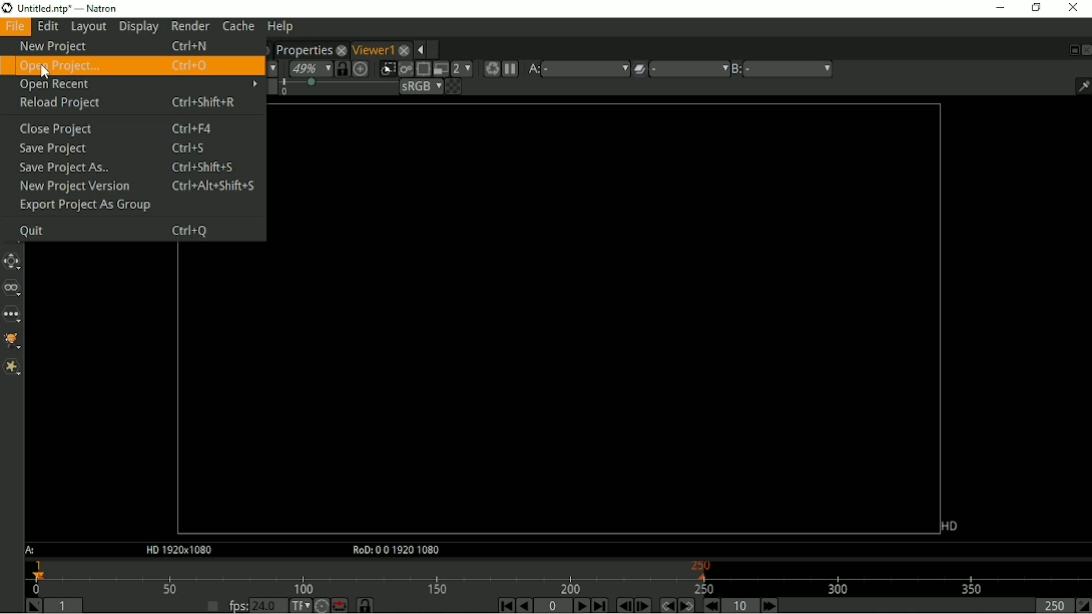  I want to click on New Project Version, so click(136, 186).